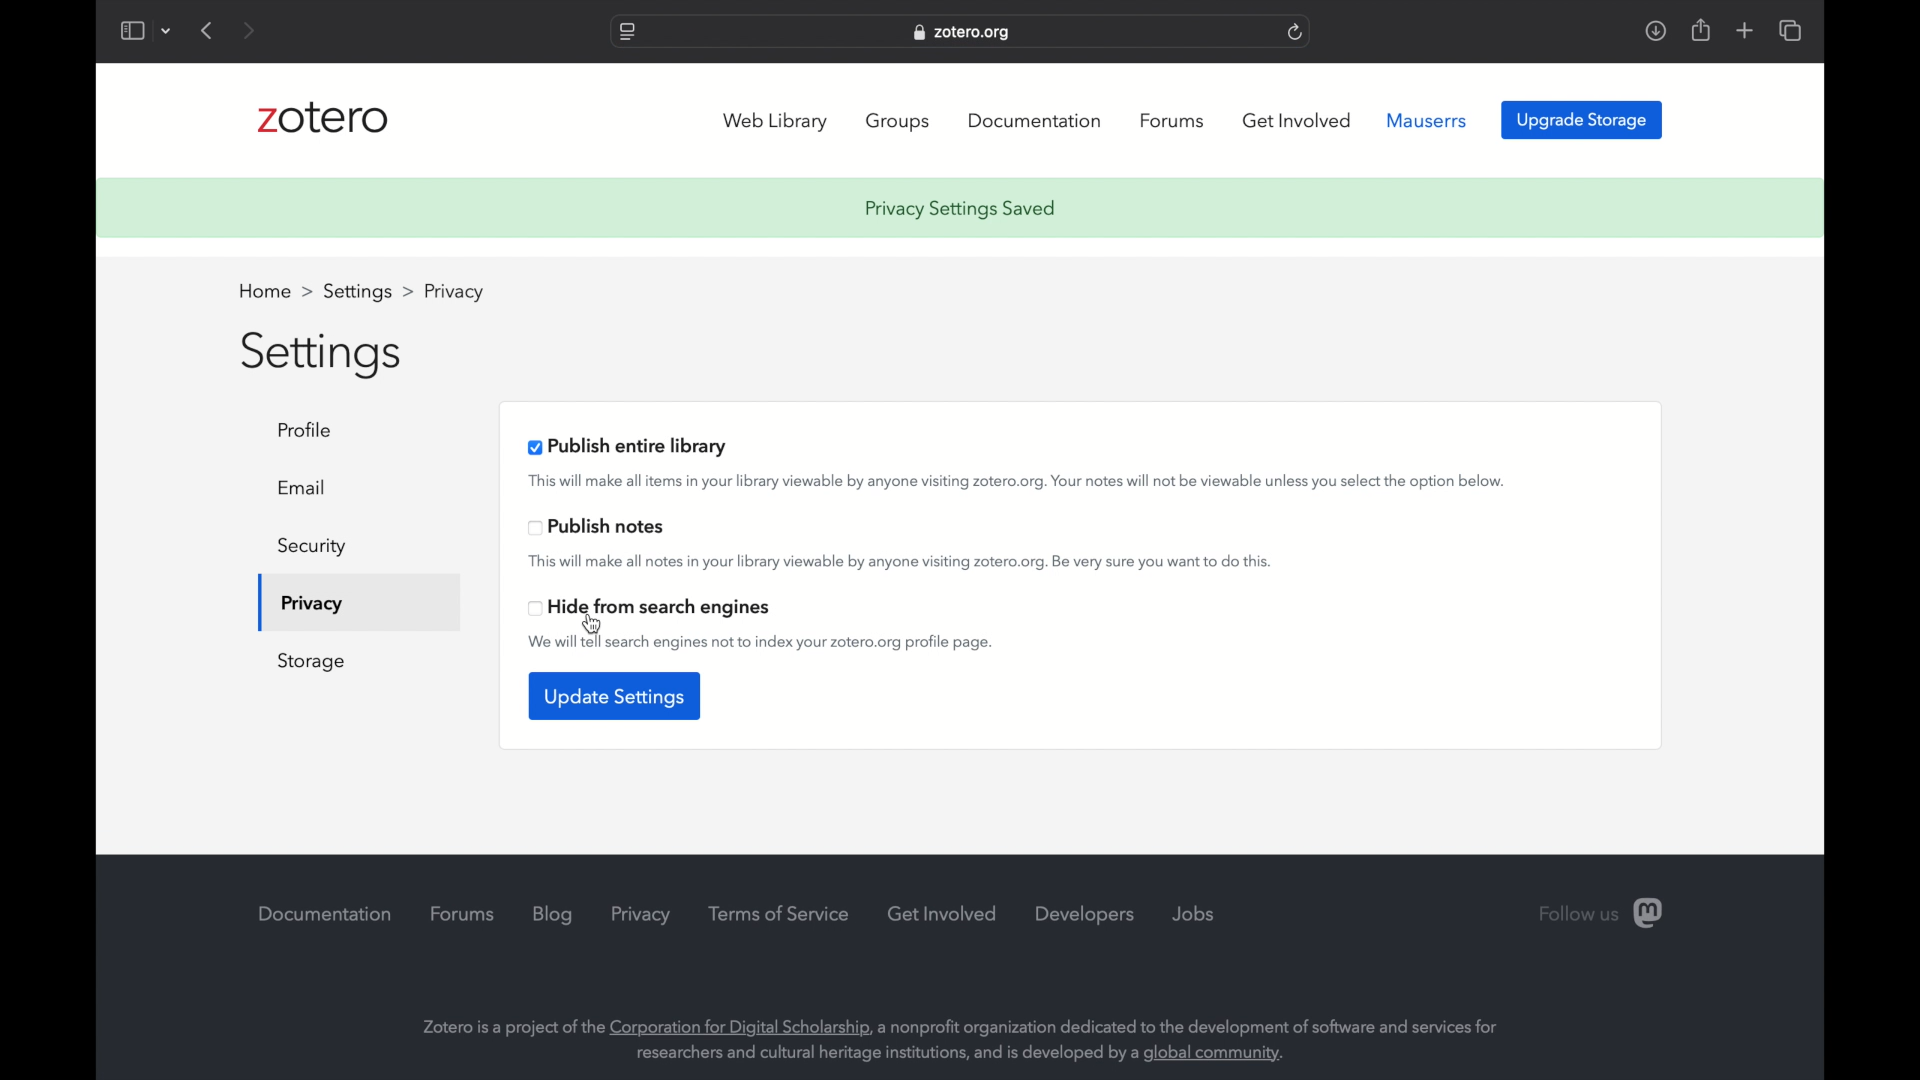 Image resolution: width=1920 pixels, height=1080 pixels. What do you see at coordinates (454, 293) in the screenshot?
I see `profile` at bounding box center [454, 293].